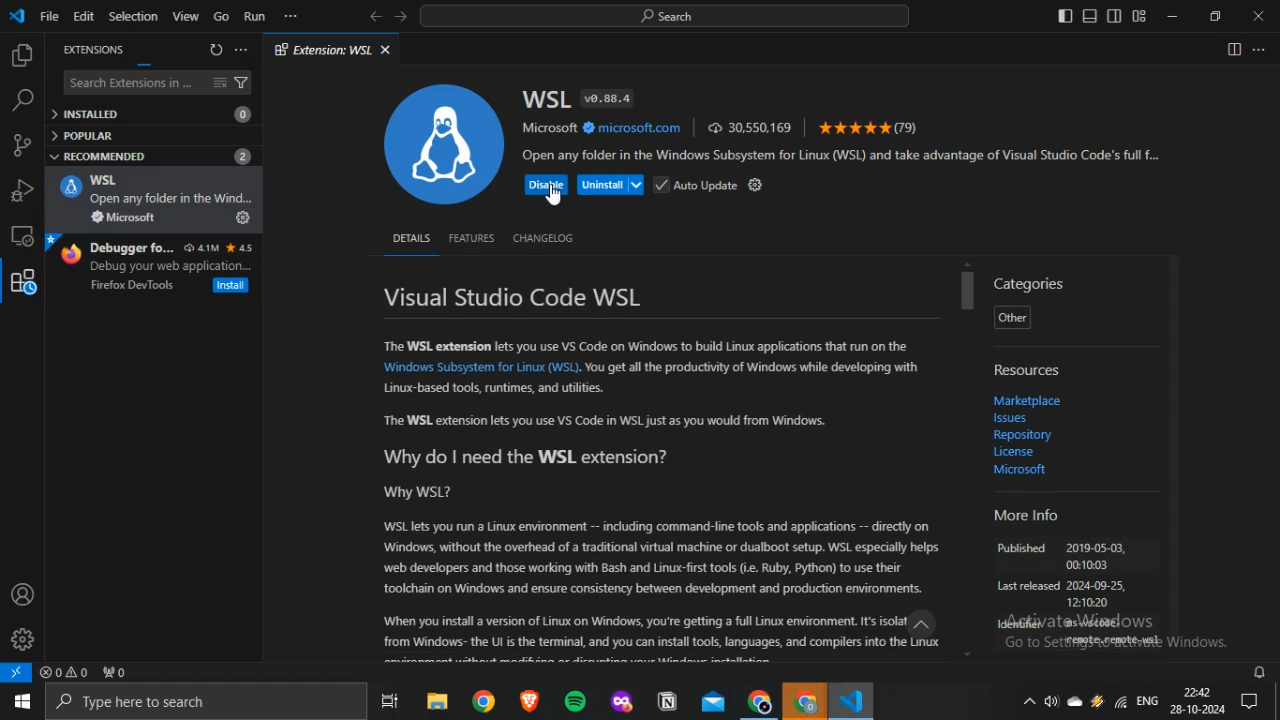 Image resolution: width=1280 pixels, height=720 pixels. I want to click on run and debug, so click(22, 191).